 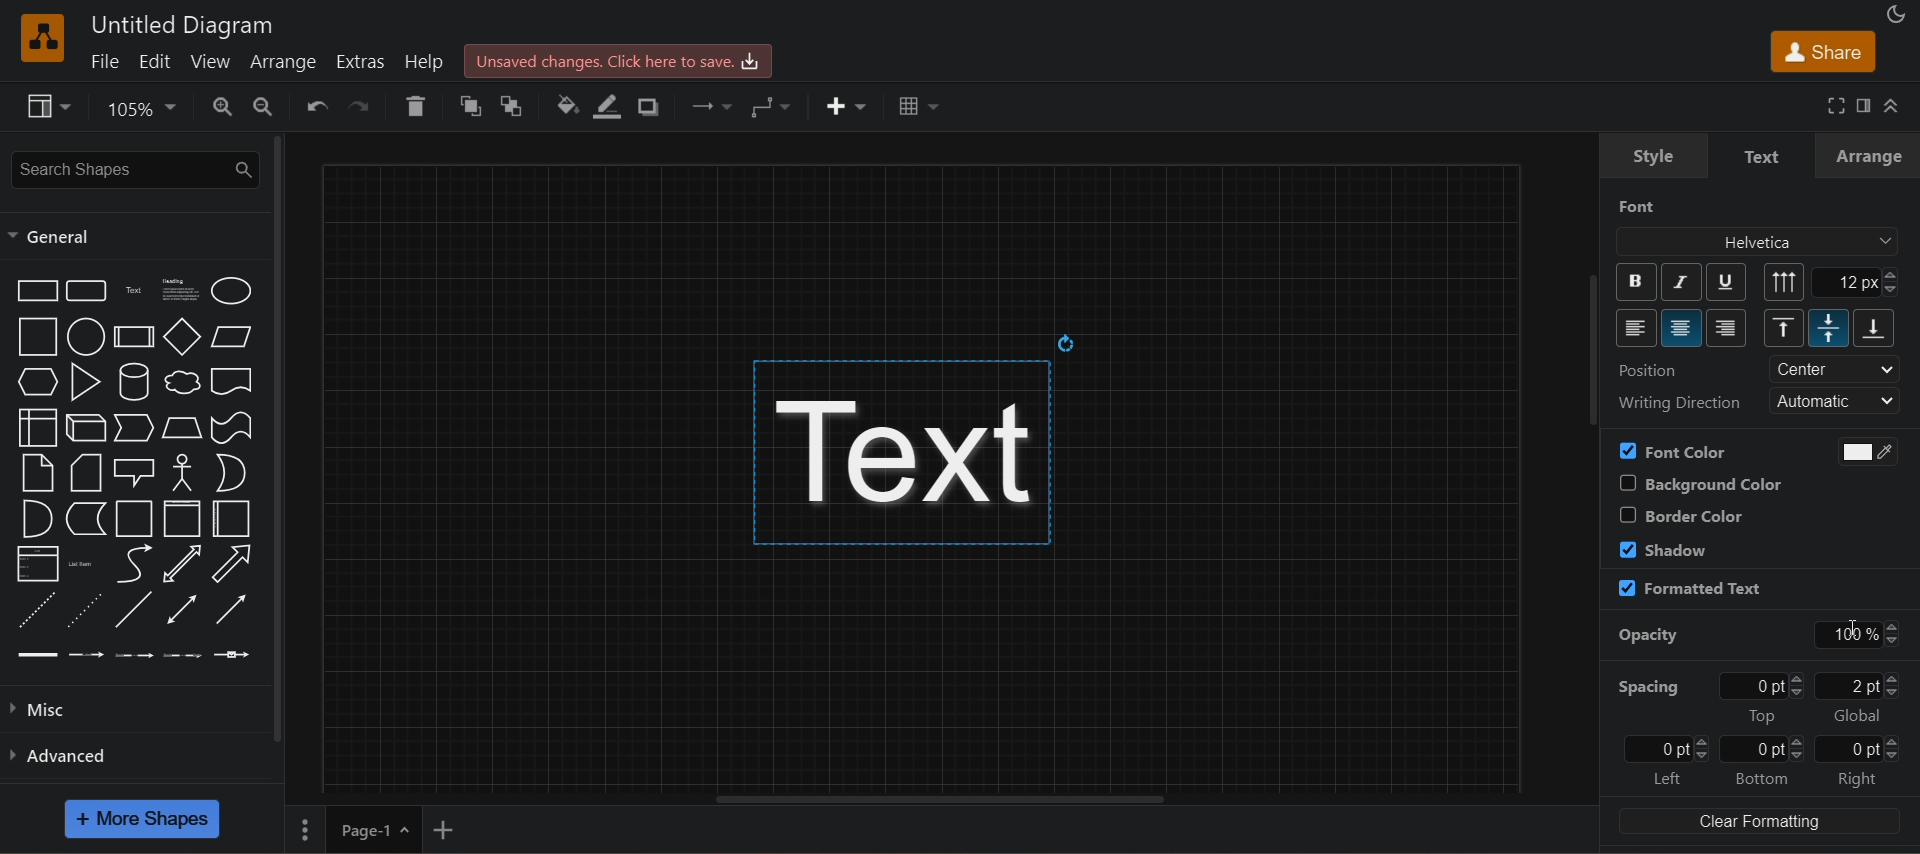 I want to click on heading, so click(x=180, y=291).